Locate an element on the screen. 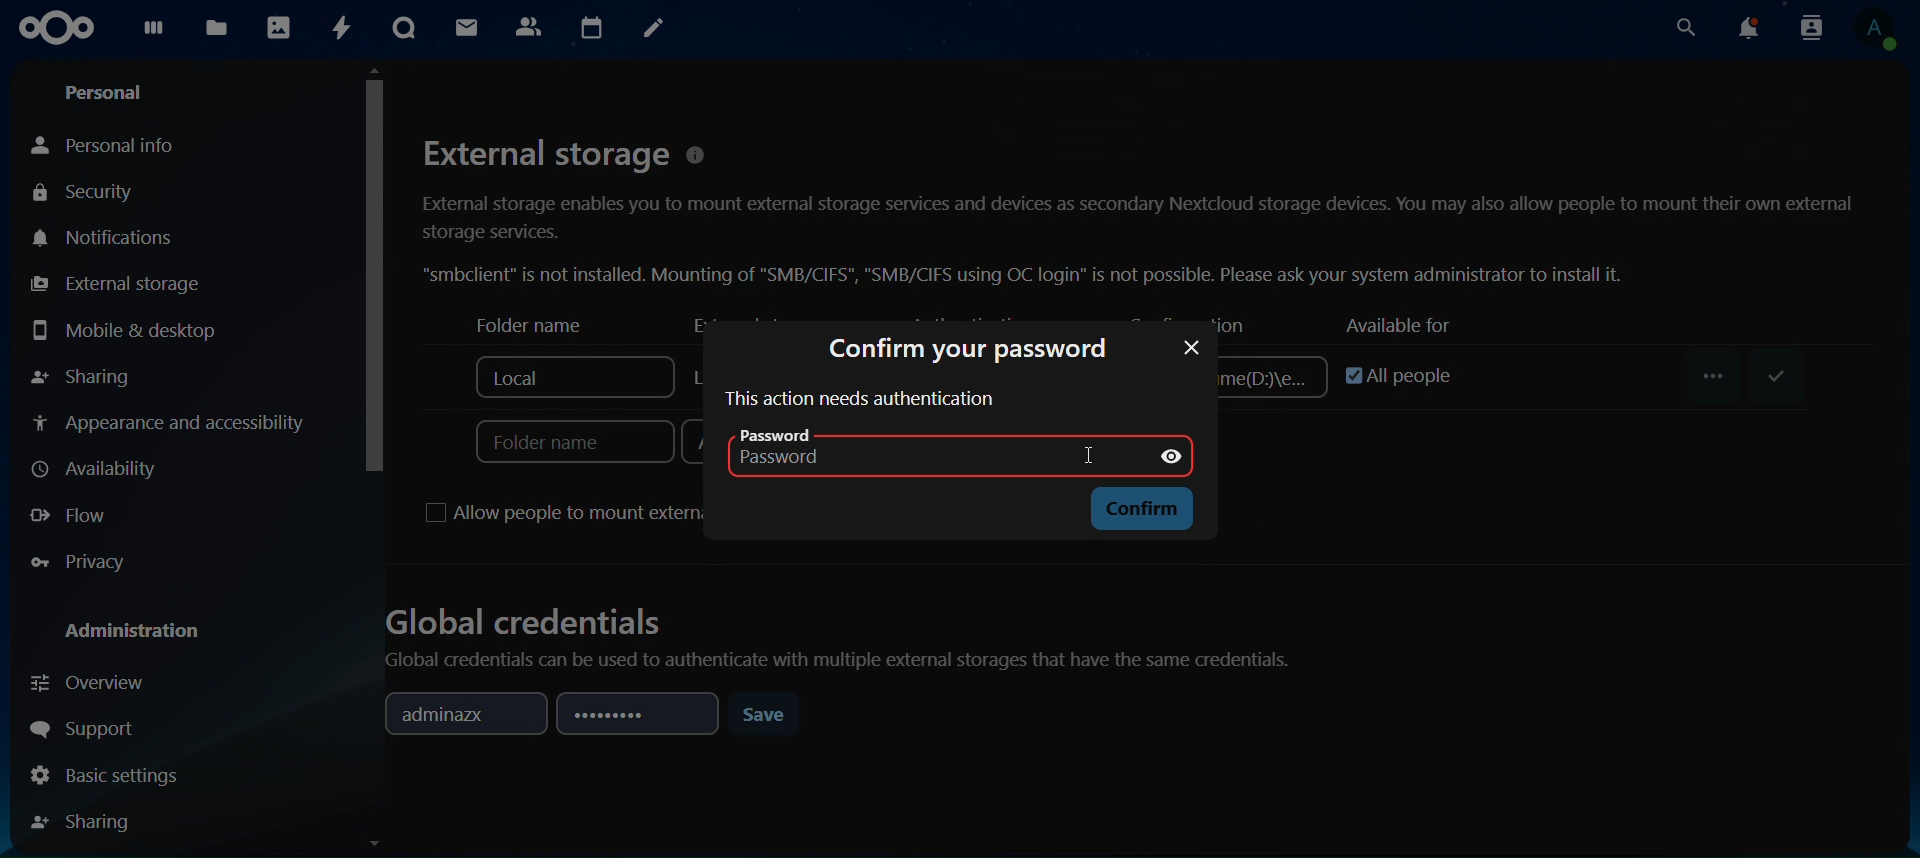 This screenshot has height=858, width=1920. password is located at coordinates (911, 450).